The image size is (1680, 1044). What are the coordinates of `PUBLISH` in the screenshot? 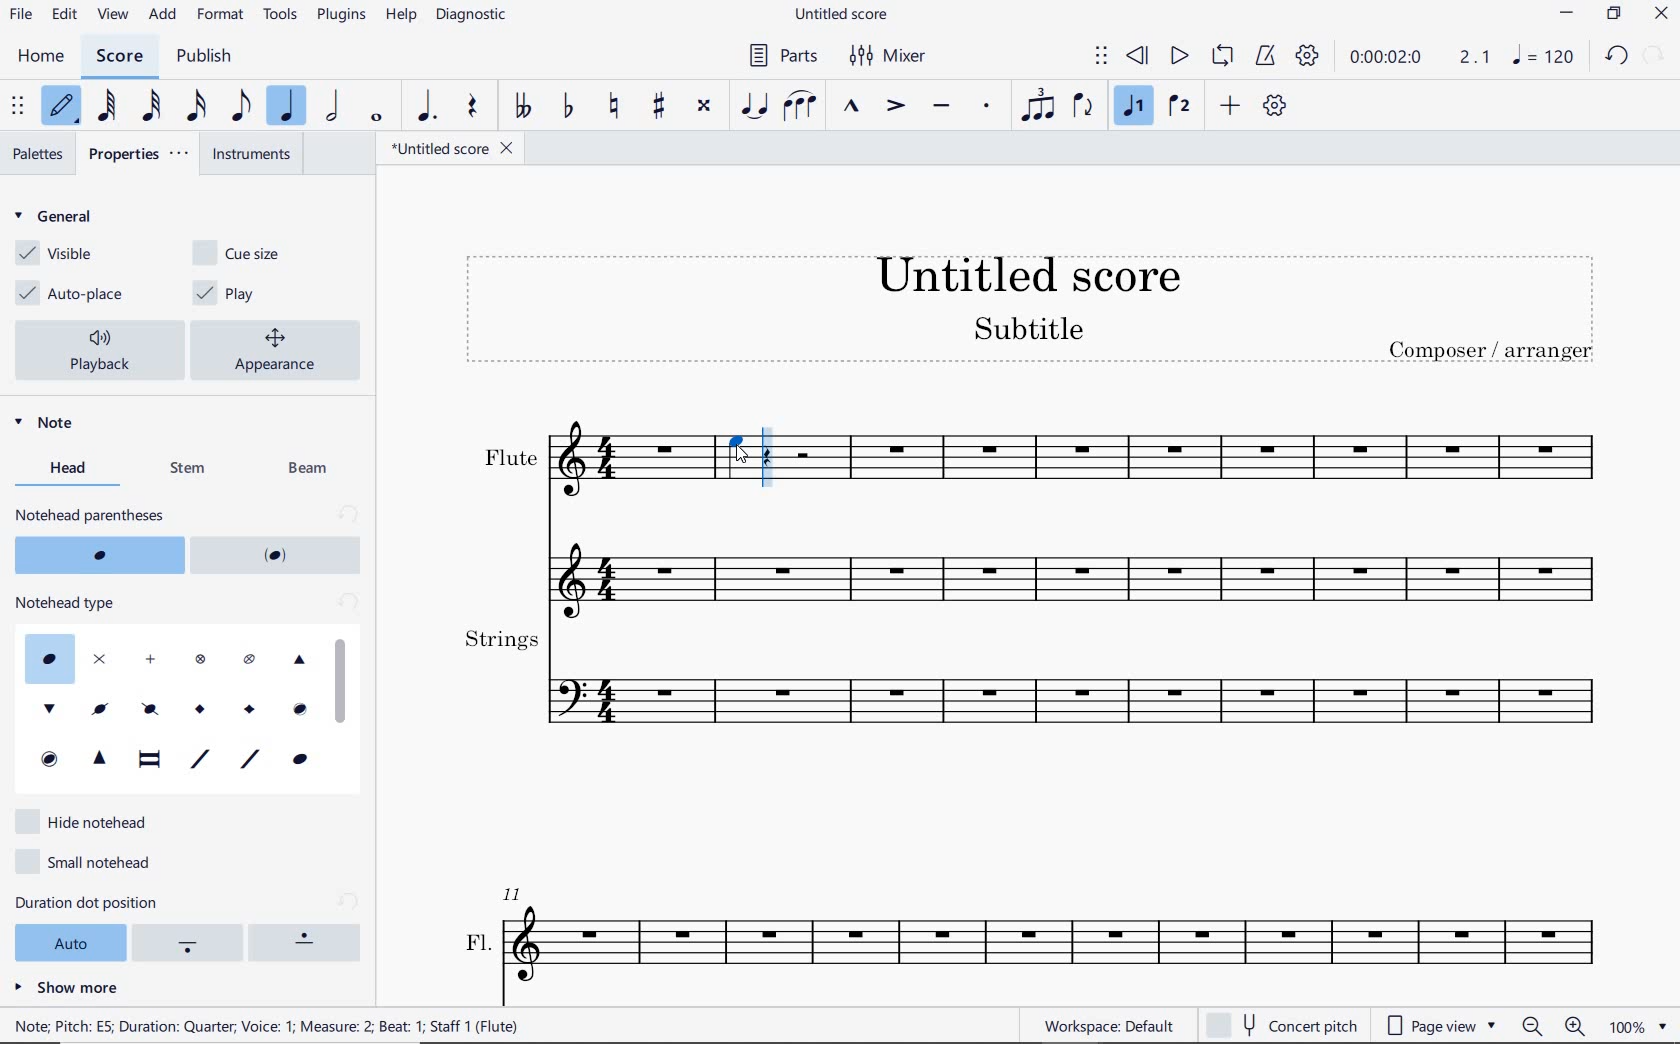 It's located at (204, 56).